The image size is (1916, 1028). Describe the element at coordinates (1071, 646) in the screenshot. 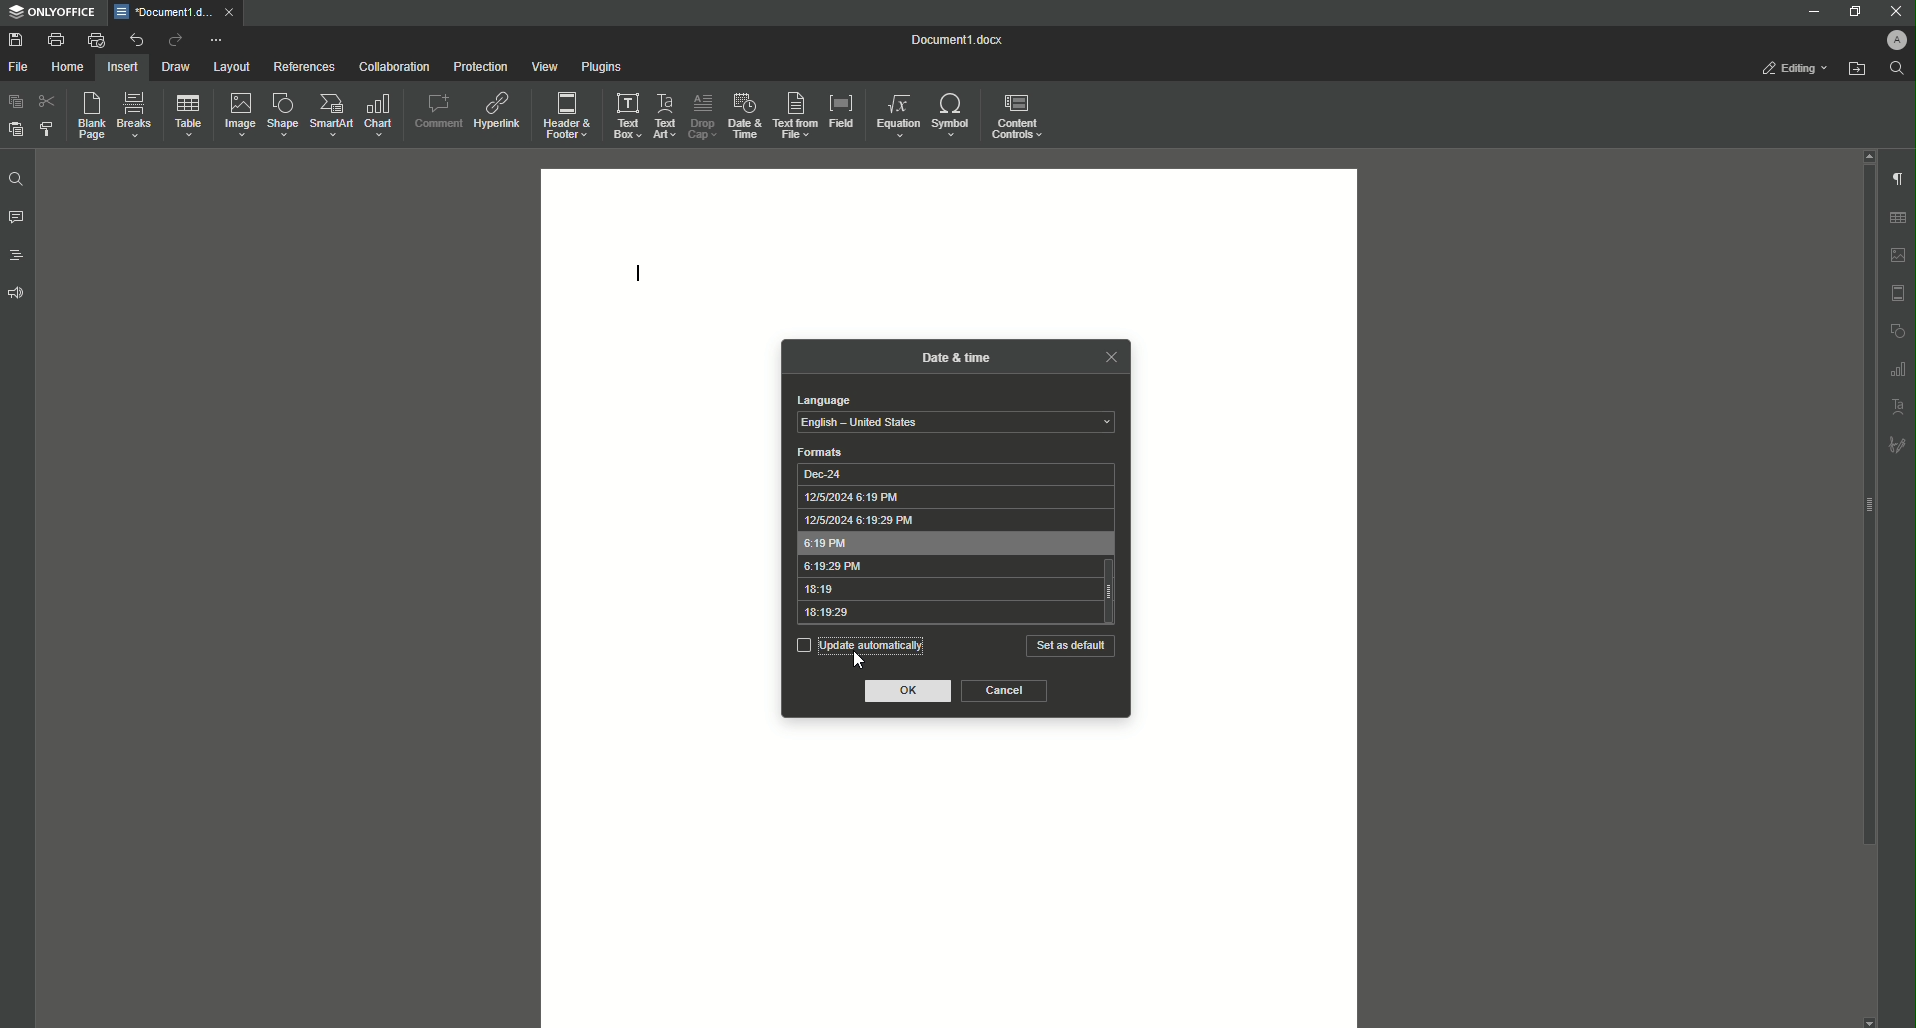

I see `Set as default` at that location.